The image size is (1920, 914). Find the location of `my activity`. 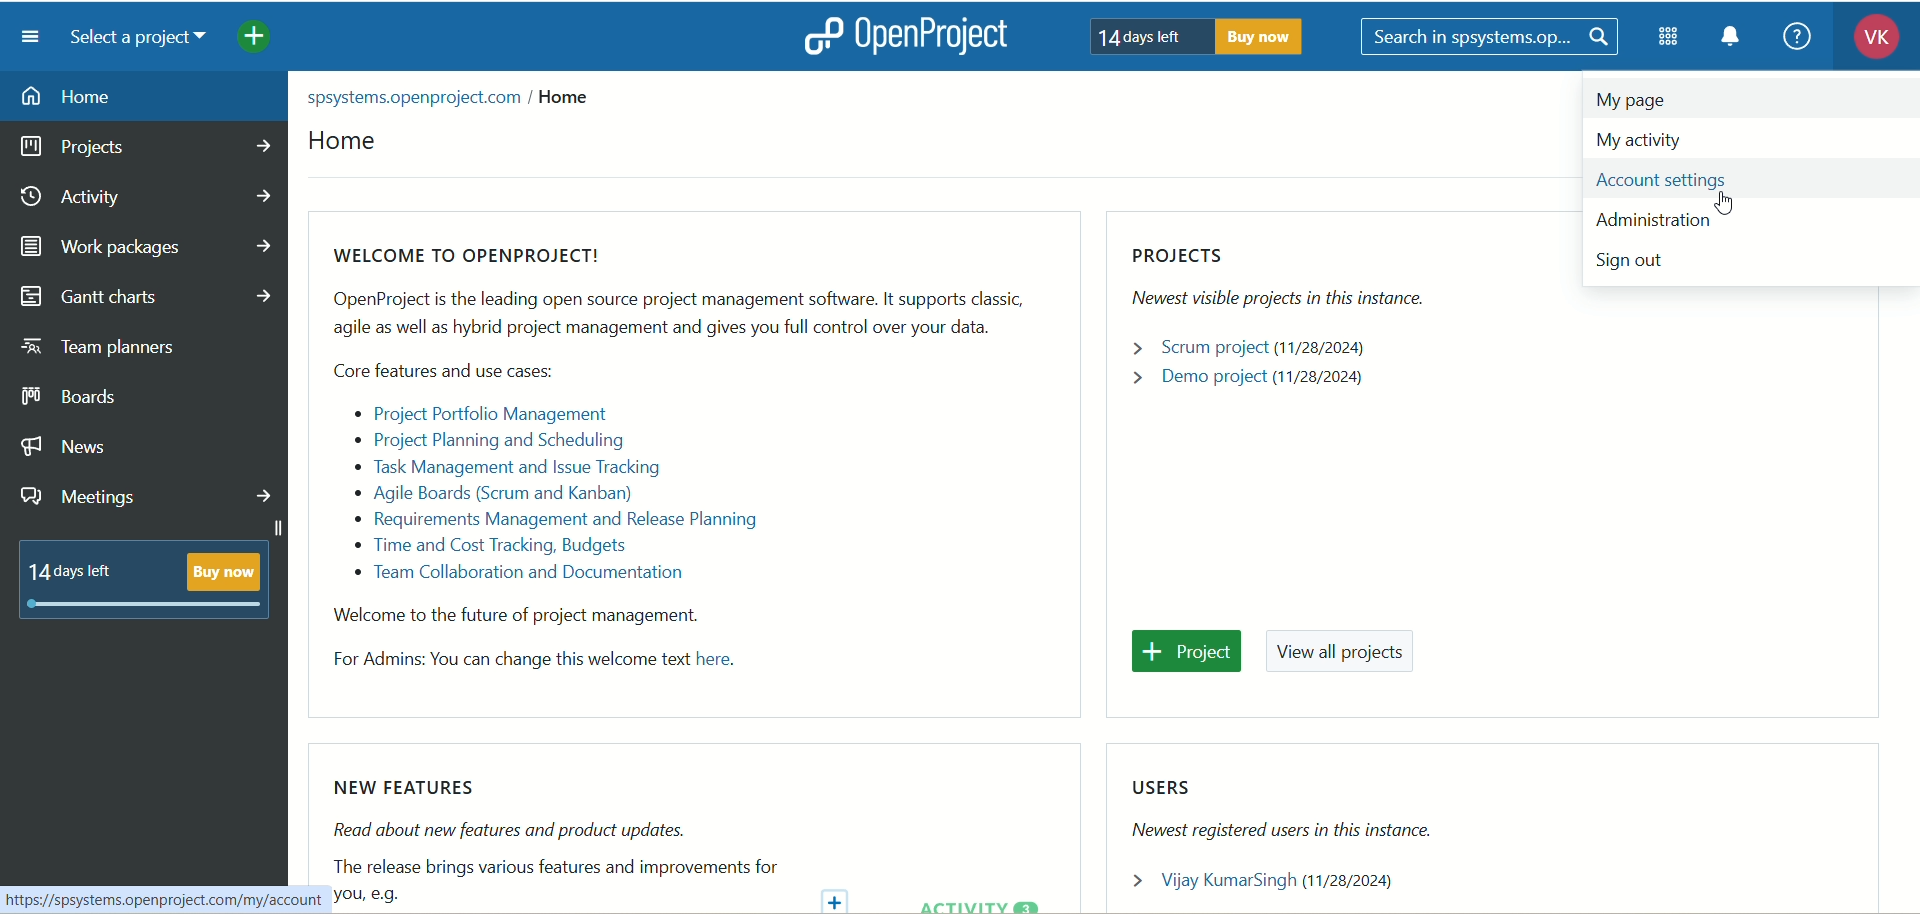

my activity is located at coordinates (1709, 136).